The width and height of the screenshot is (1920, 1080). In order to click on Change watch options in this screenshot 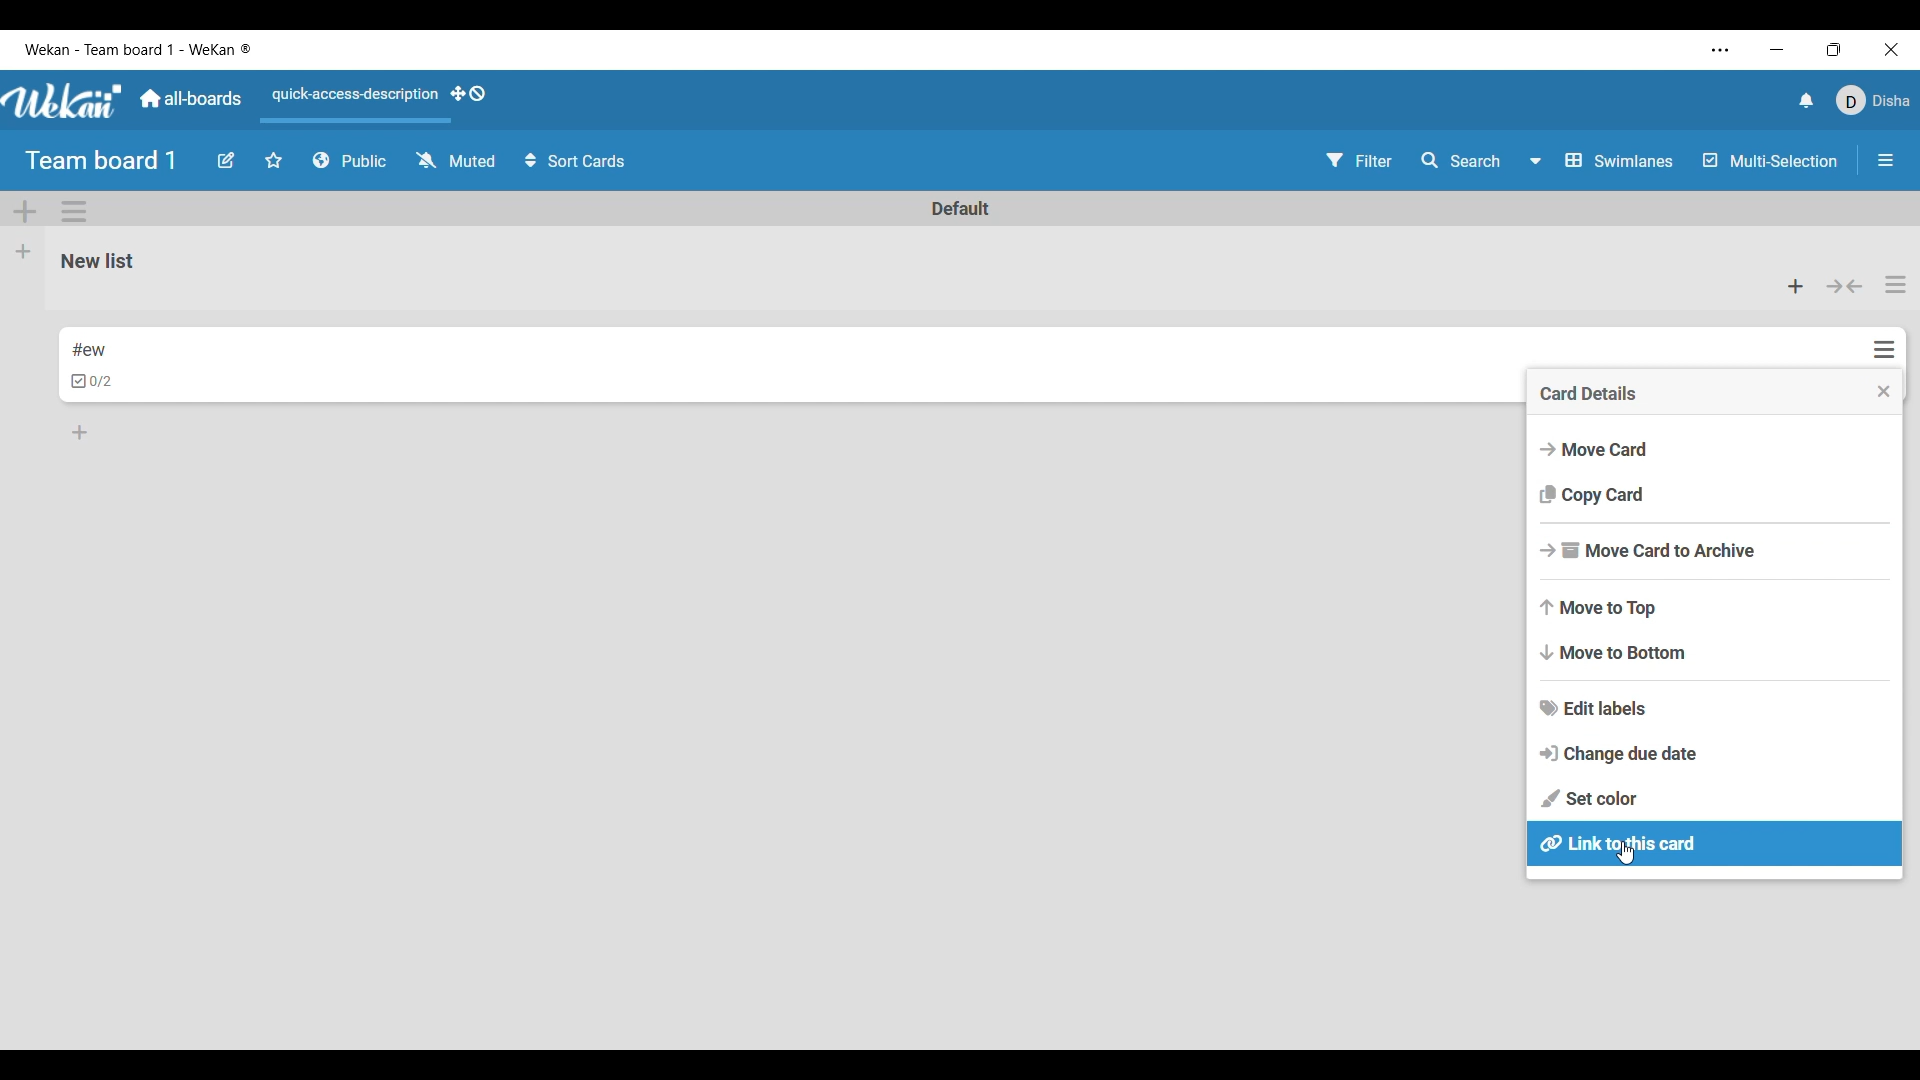, I will do `click(455, 160)`.